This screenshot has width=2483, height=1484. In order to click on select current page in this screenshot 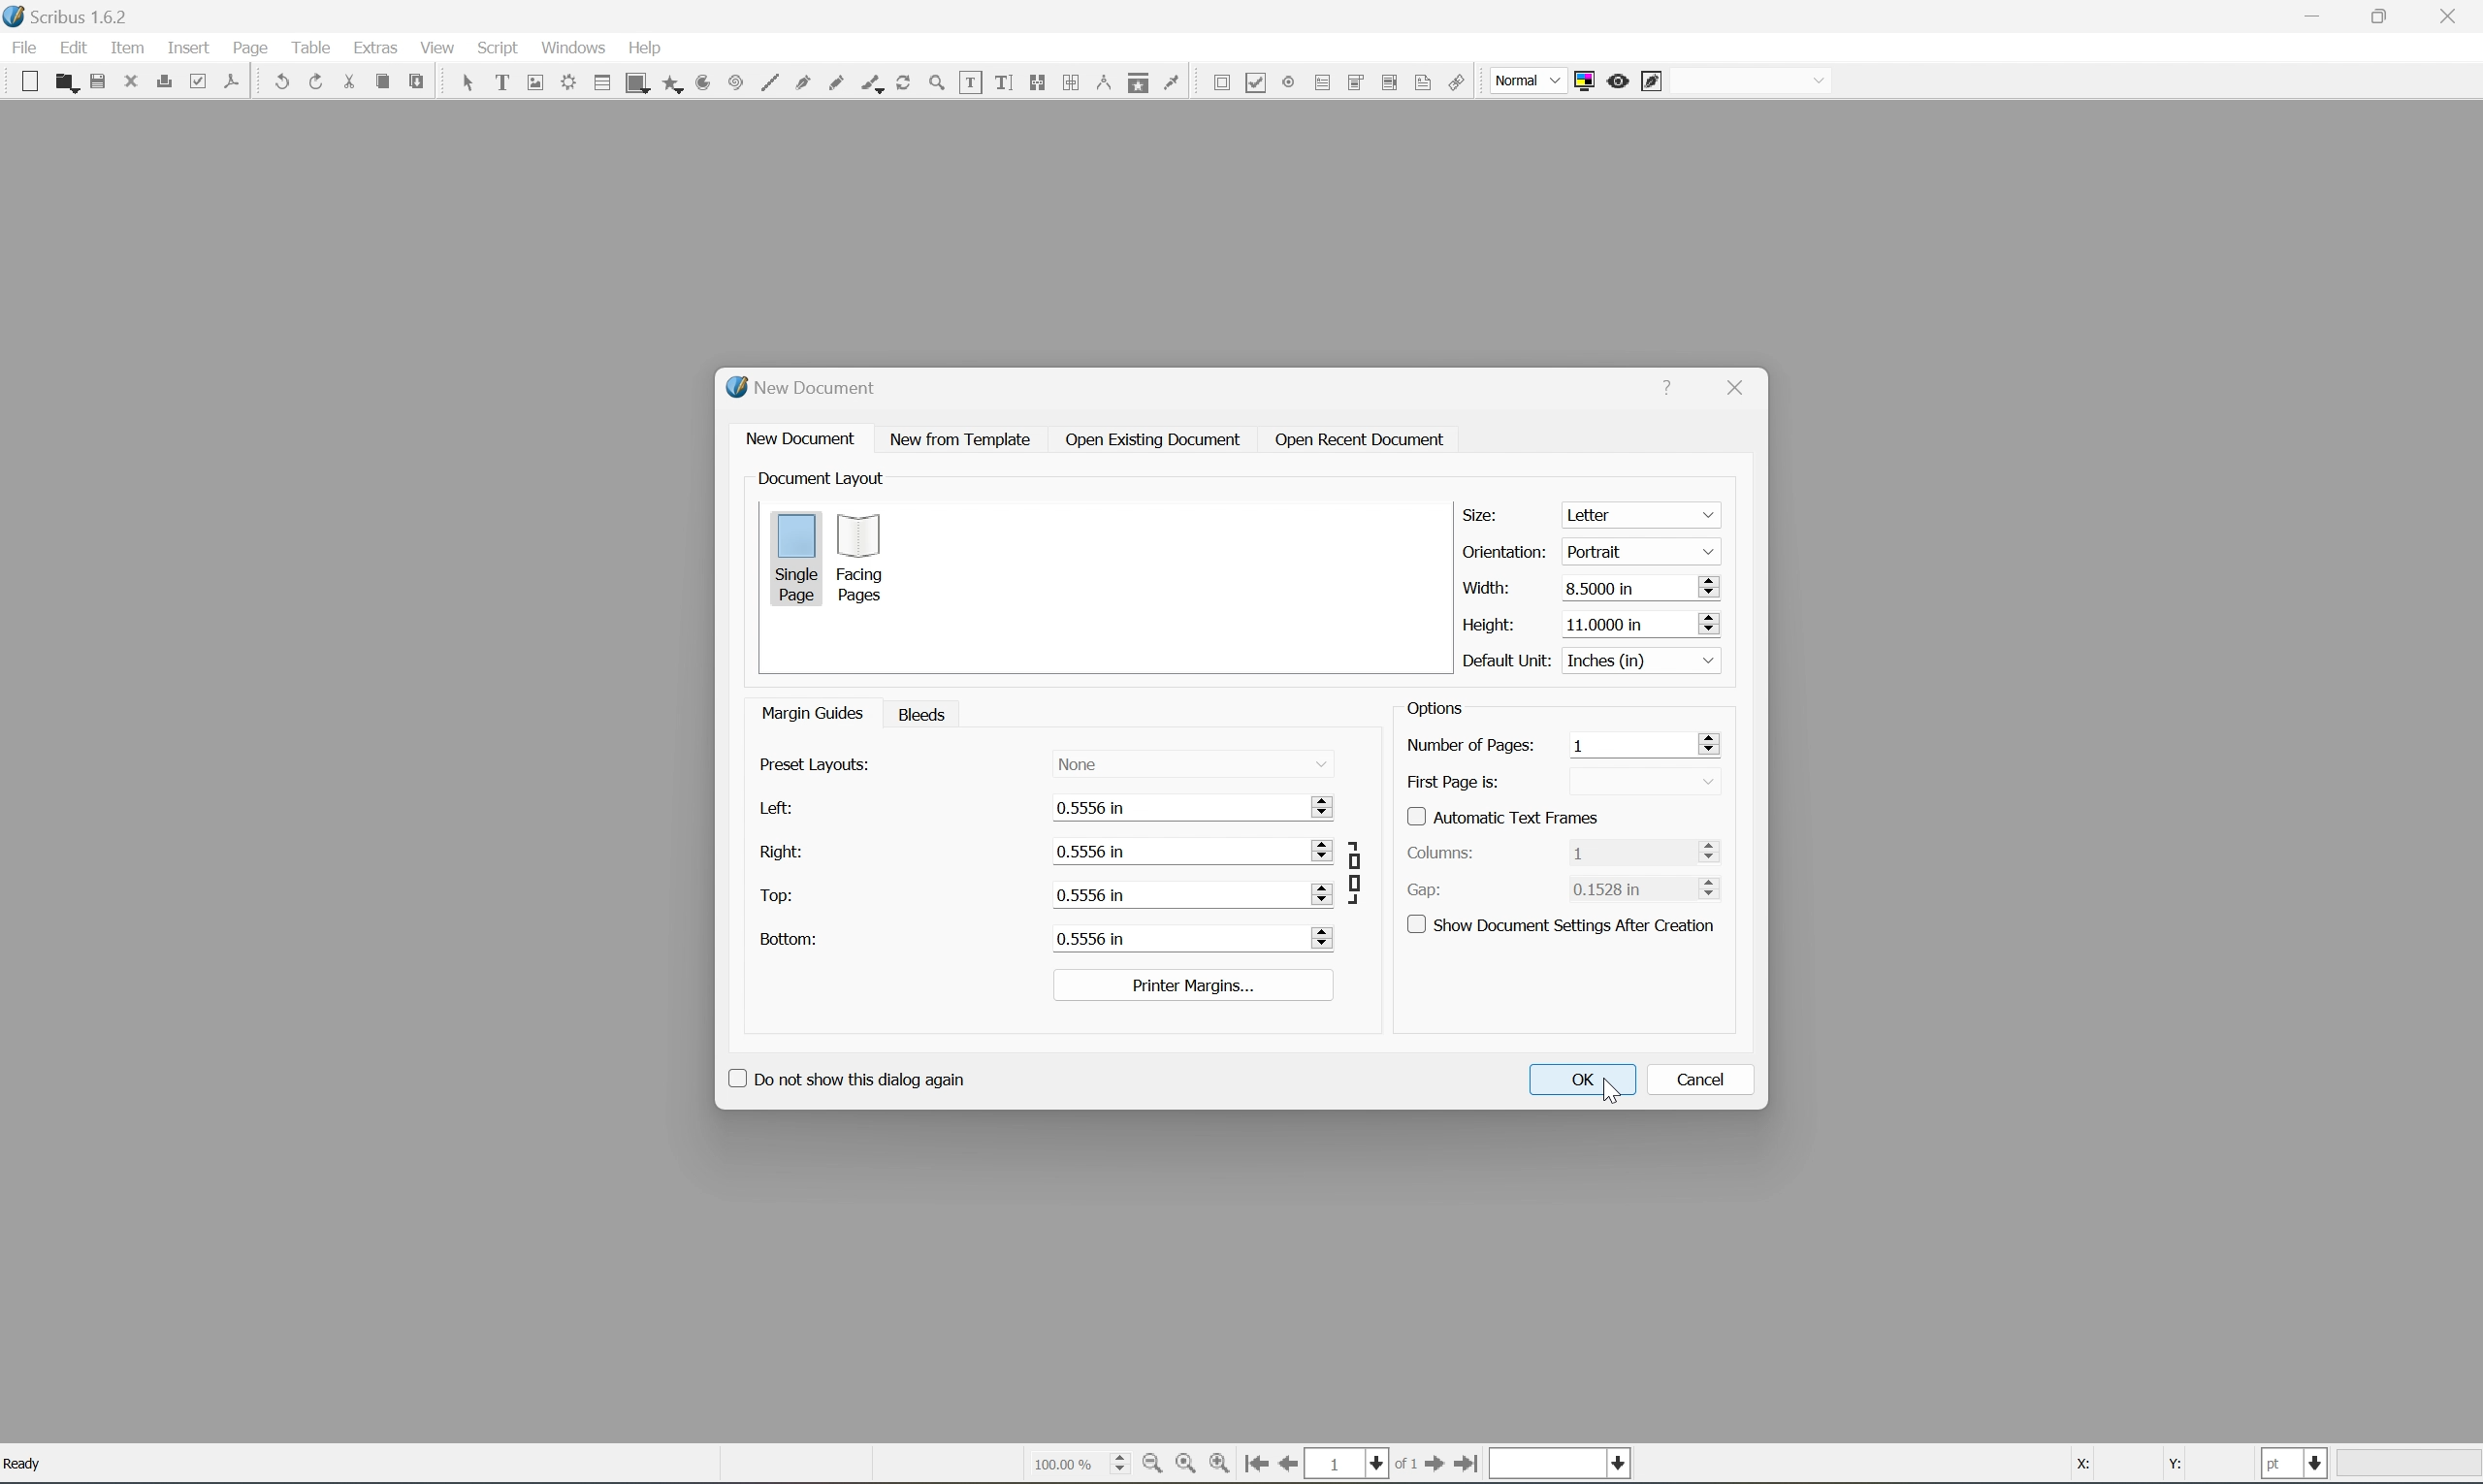, I will do `click(1358, 1465)`.